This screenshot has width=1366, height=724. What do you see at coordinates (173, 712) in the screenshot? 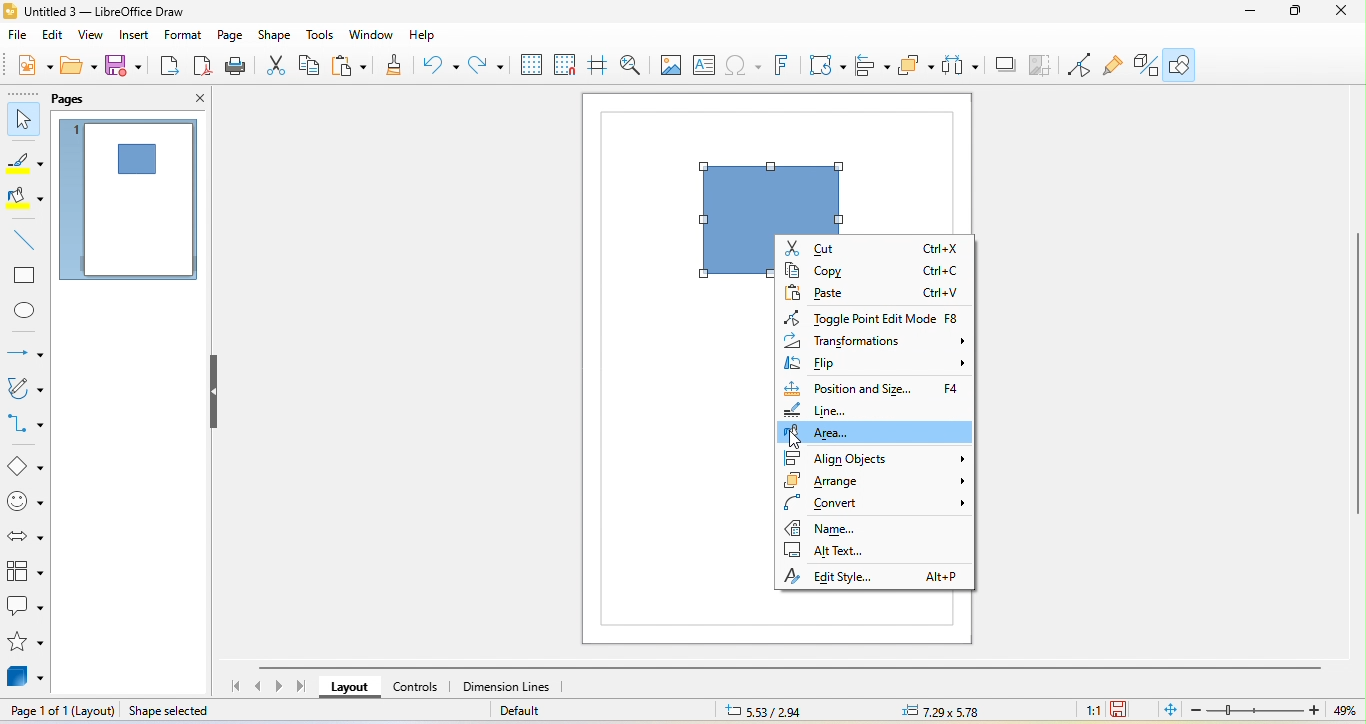
I see `shape selected` at bounding box center [173, 712].